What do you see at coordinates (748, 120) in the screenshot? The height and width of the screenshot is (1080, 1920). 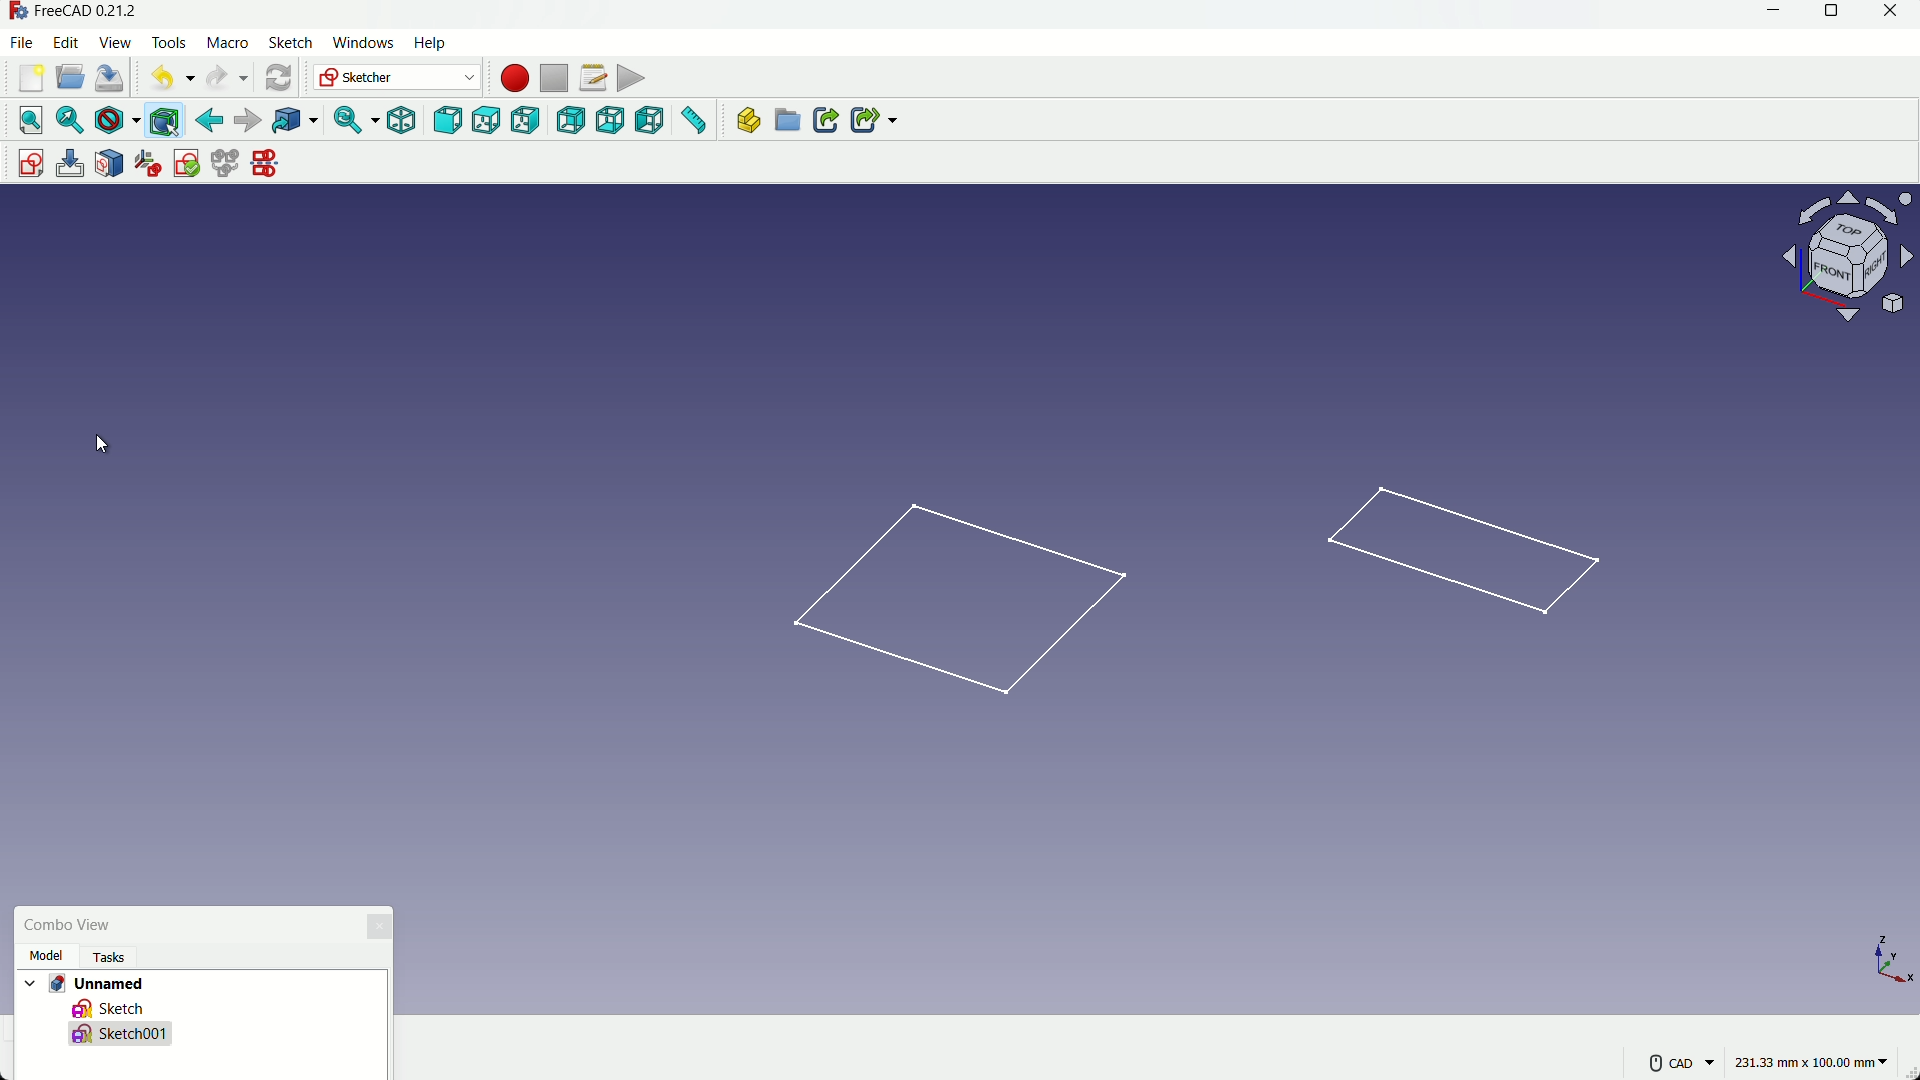 I see `create part` at bounding box center [748, 120].